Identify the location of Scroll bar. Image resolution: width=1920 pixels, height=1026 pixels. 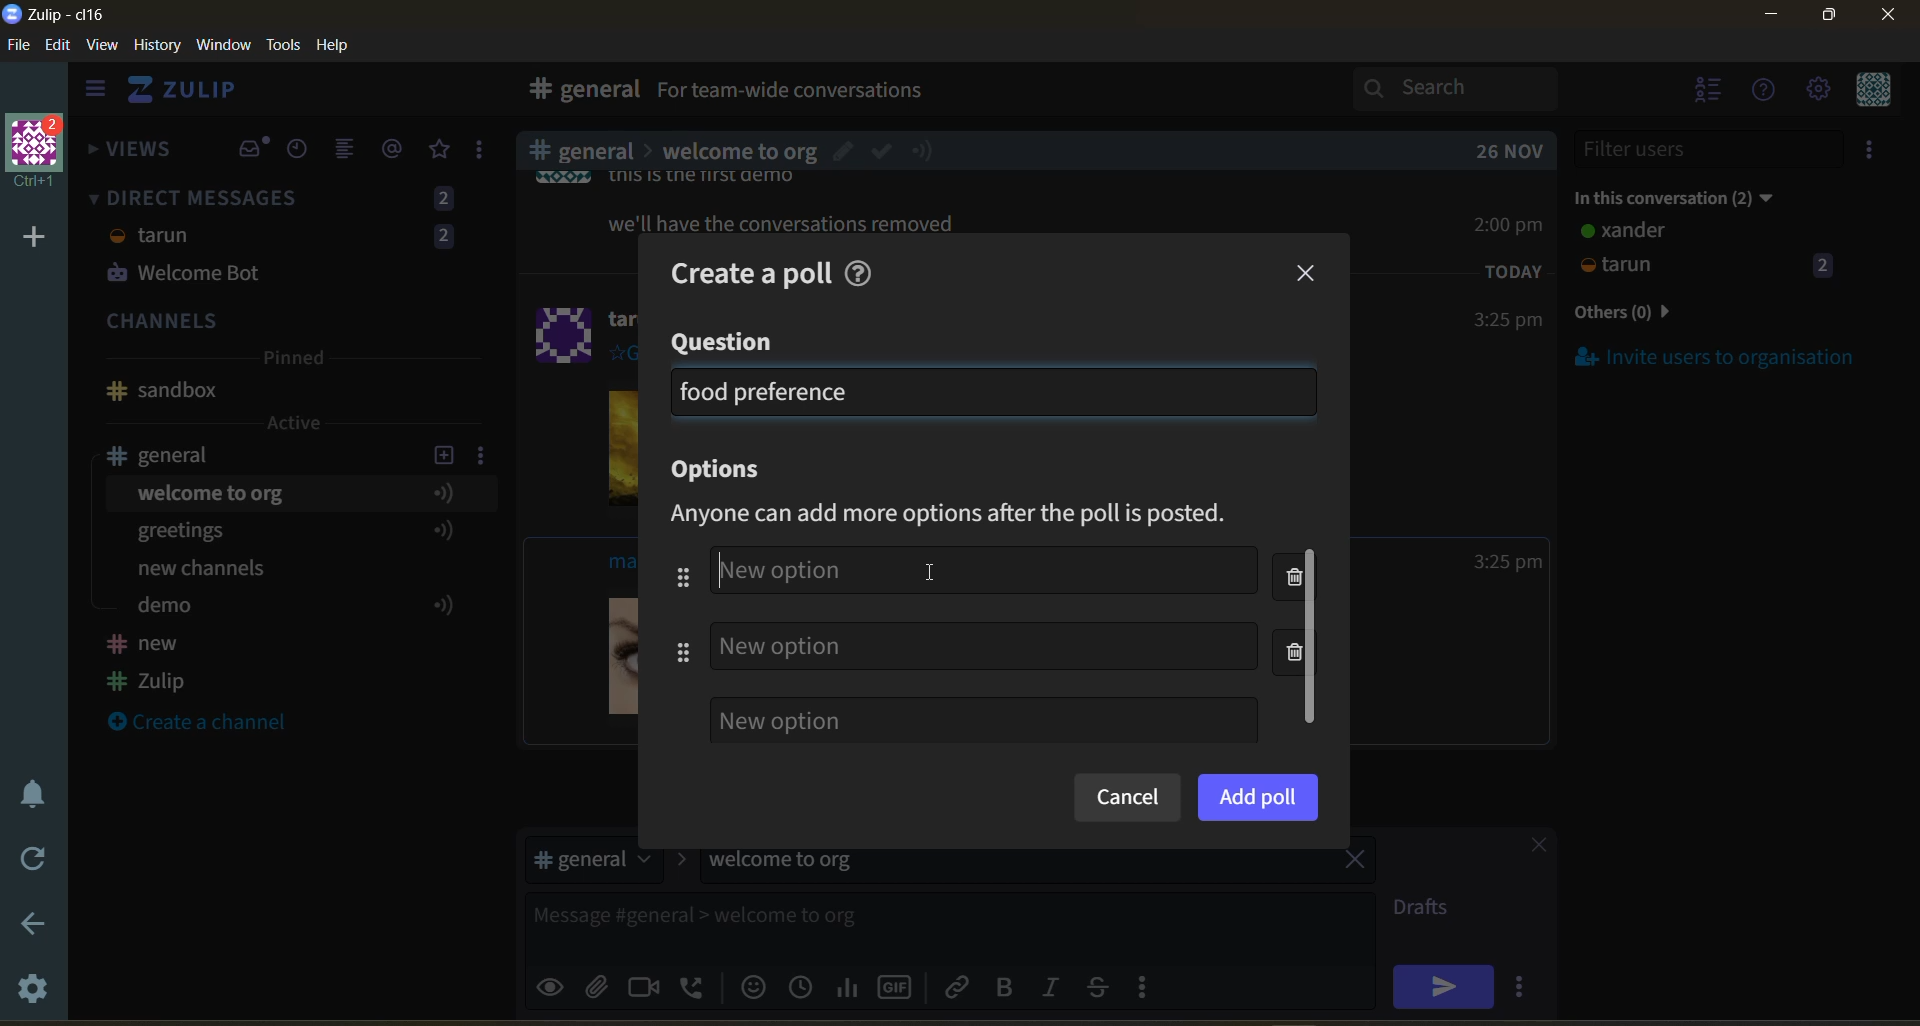
(1908, 534).